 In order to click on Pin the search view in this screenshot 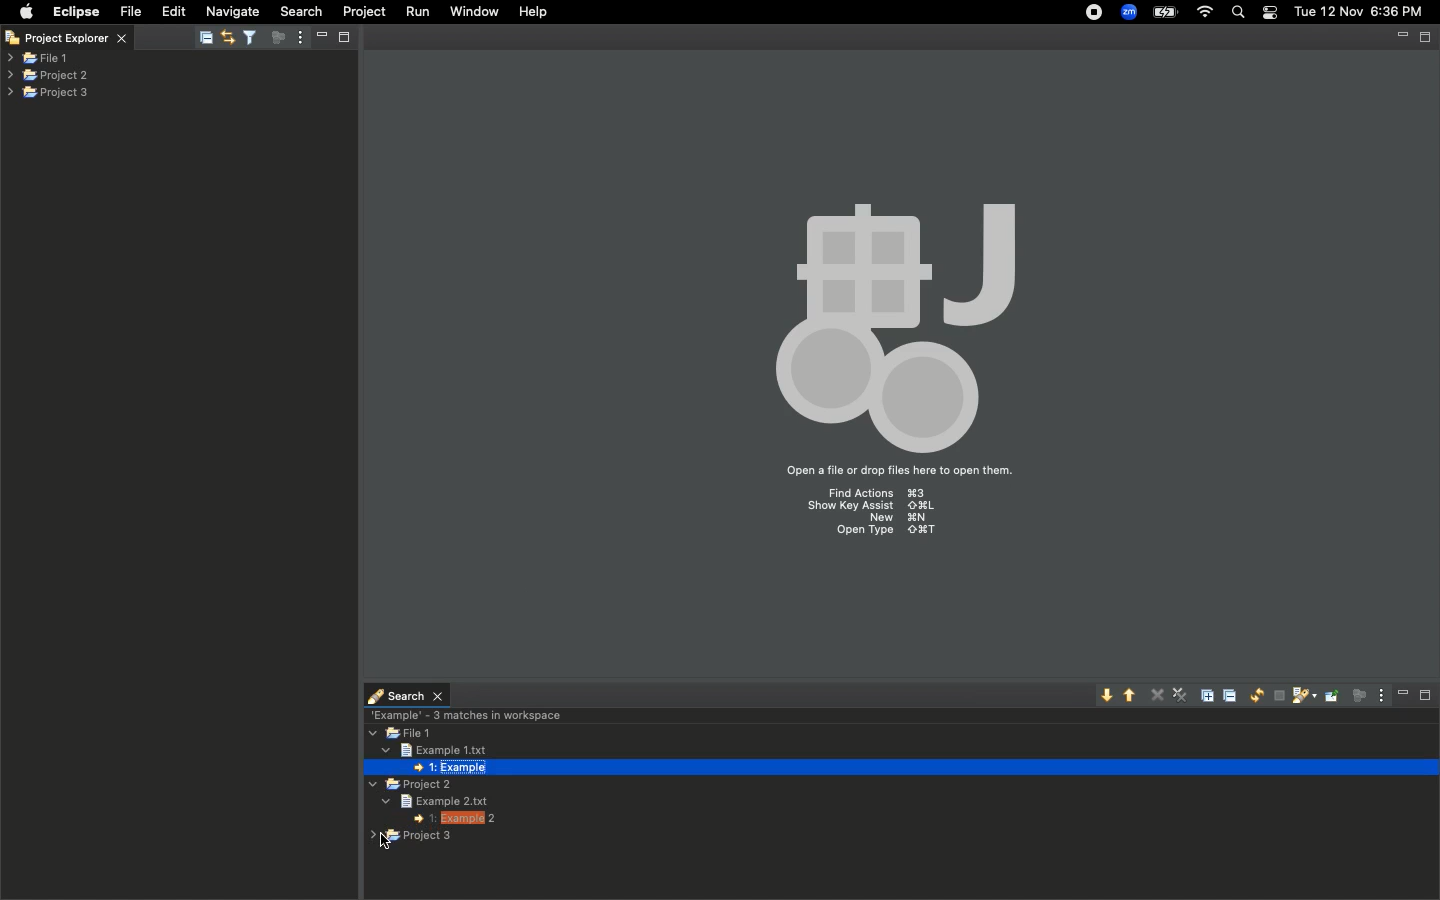, I will do `click(1330, 695)`.